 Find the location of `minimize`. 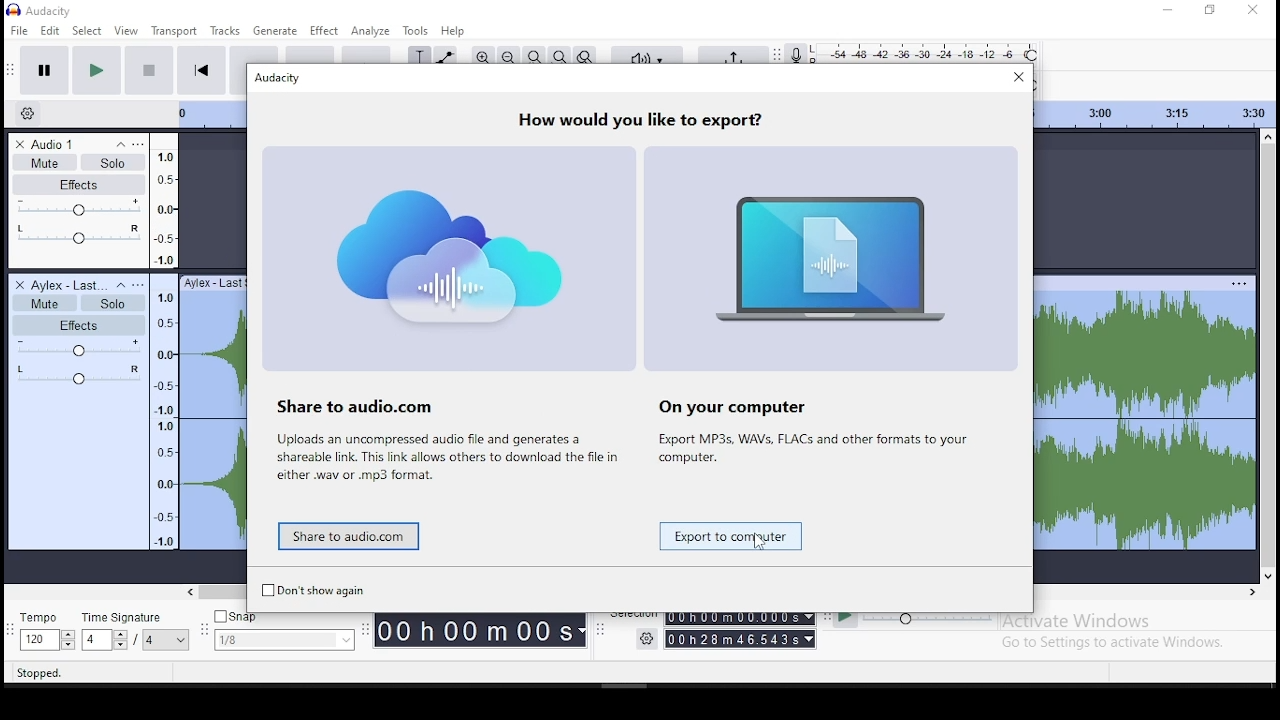

minimize is located at coordinates (1165, 10).